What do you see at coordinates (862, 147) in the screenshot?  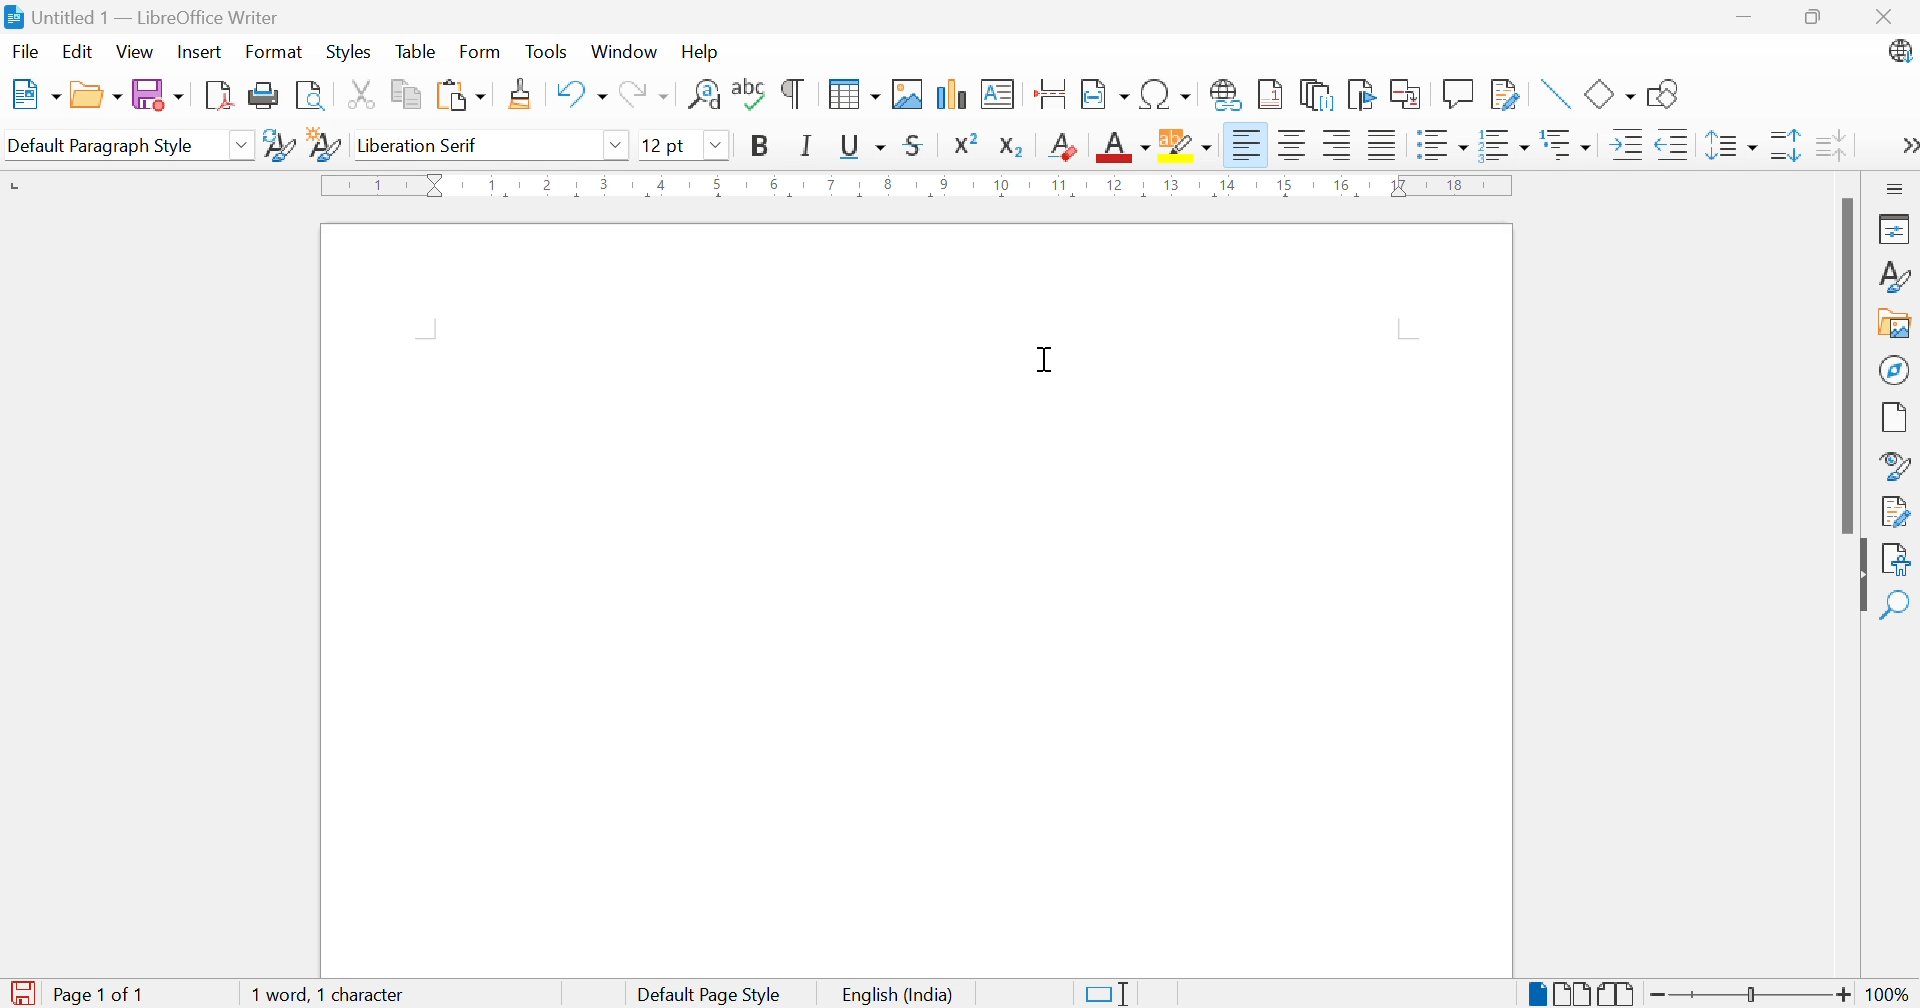 I see `Underline` at bounding box center [862, 147].